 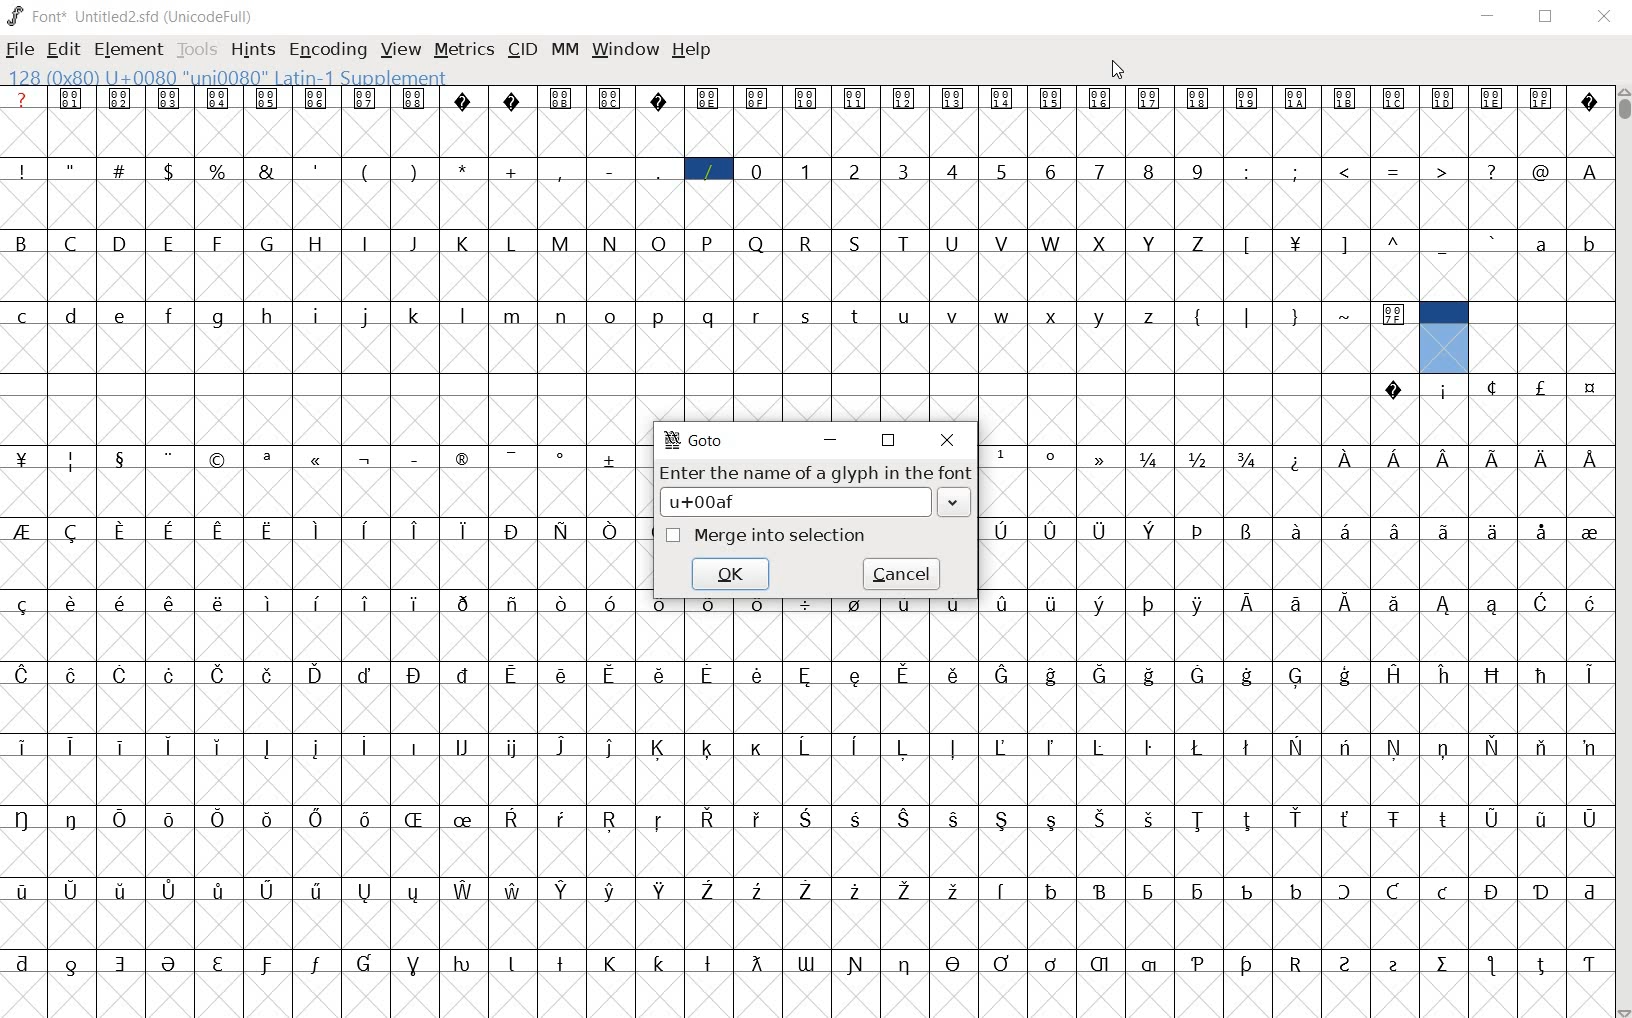 What do you see at coordinates (611, 97) in the screenshot?
I see `Symbol` at bounding box center [611, 97].